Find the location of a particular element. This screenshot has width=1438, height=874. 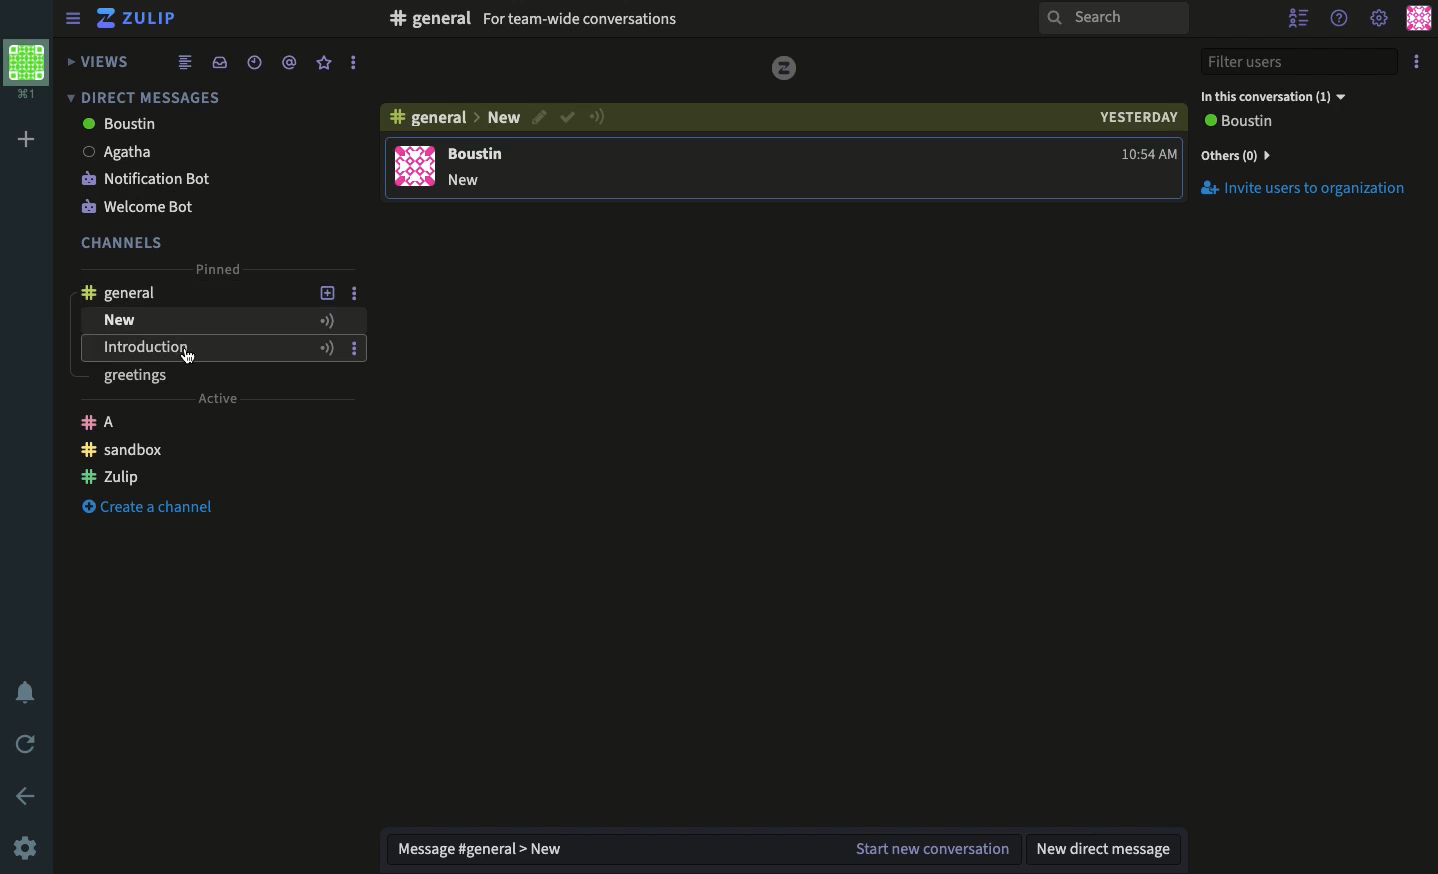

Search is located at coordinates (1112, 19).